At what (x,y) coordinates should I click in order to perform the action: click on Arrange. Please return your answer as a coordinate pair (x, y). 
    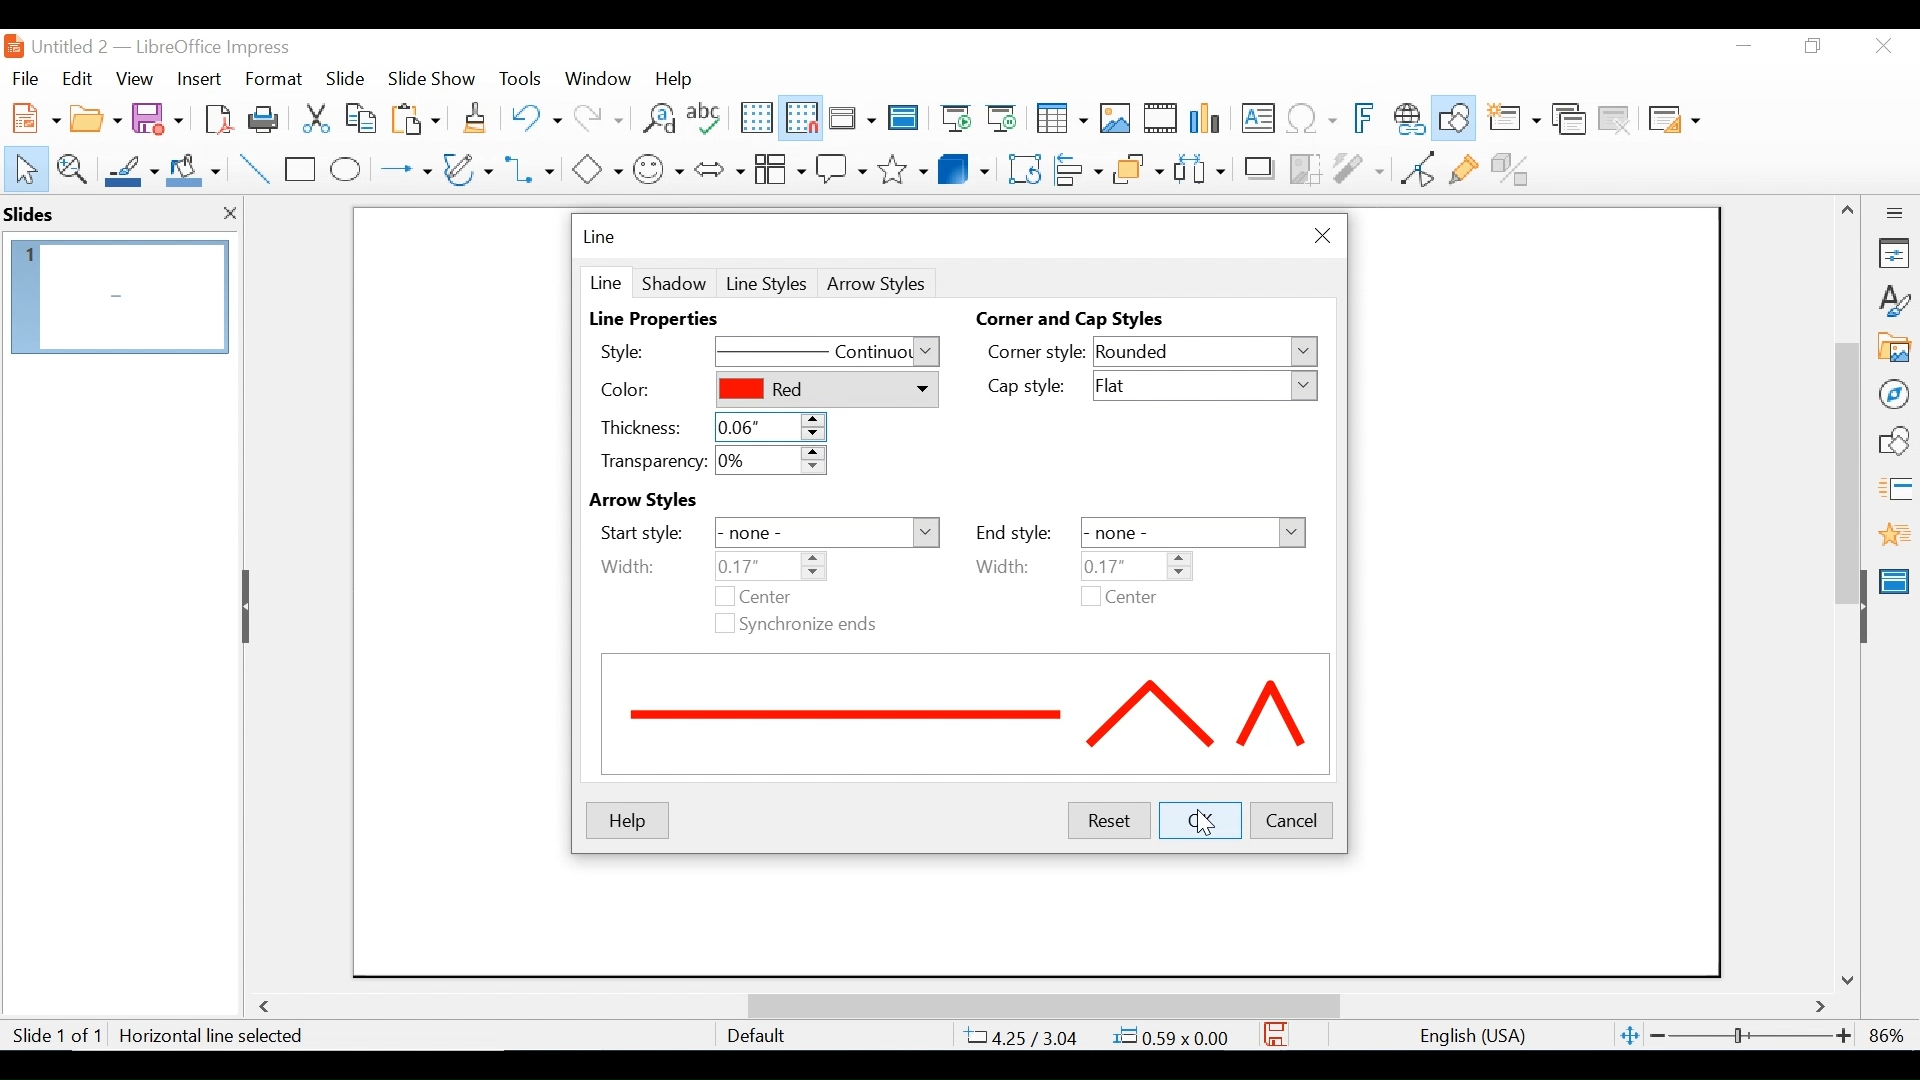
    Looking at the image, I should click on (1135, 167).